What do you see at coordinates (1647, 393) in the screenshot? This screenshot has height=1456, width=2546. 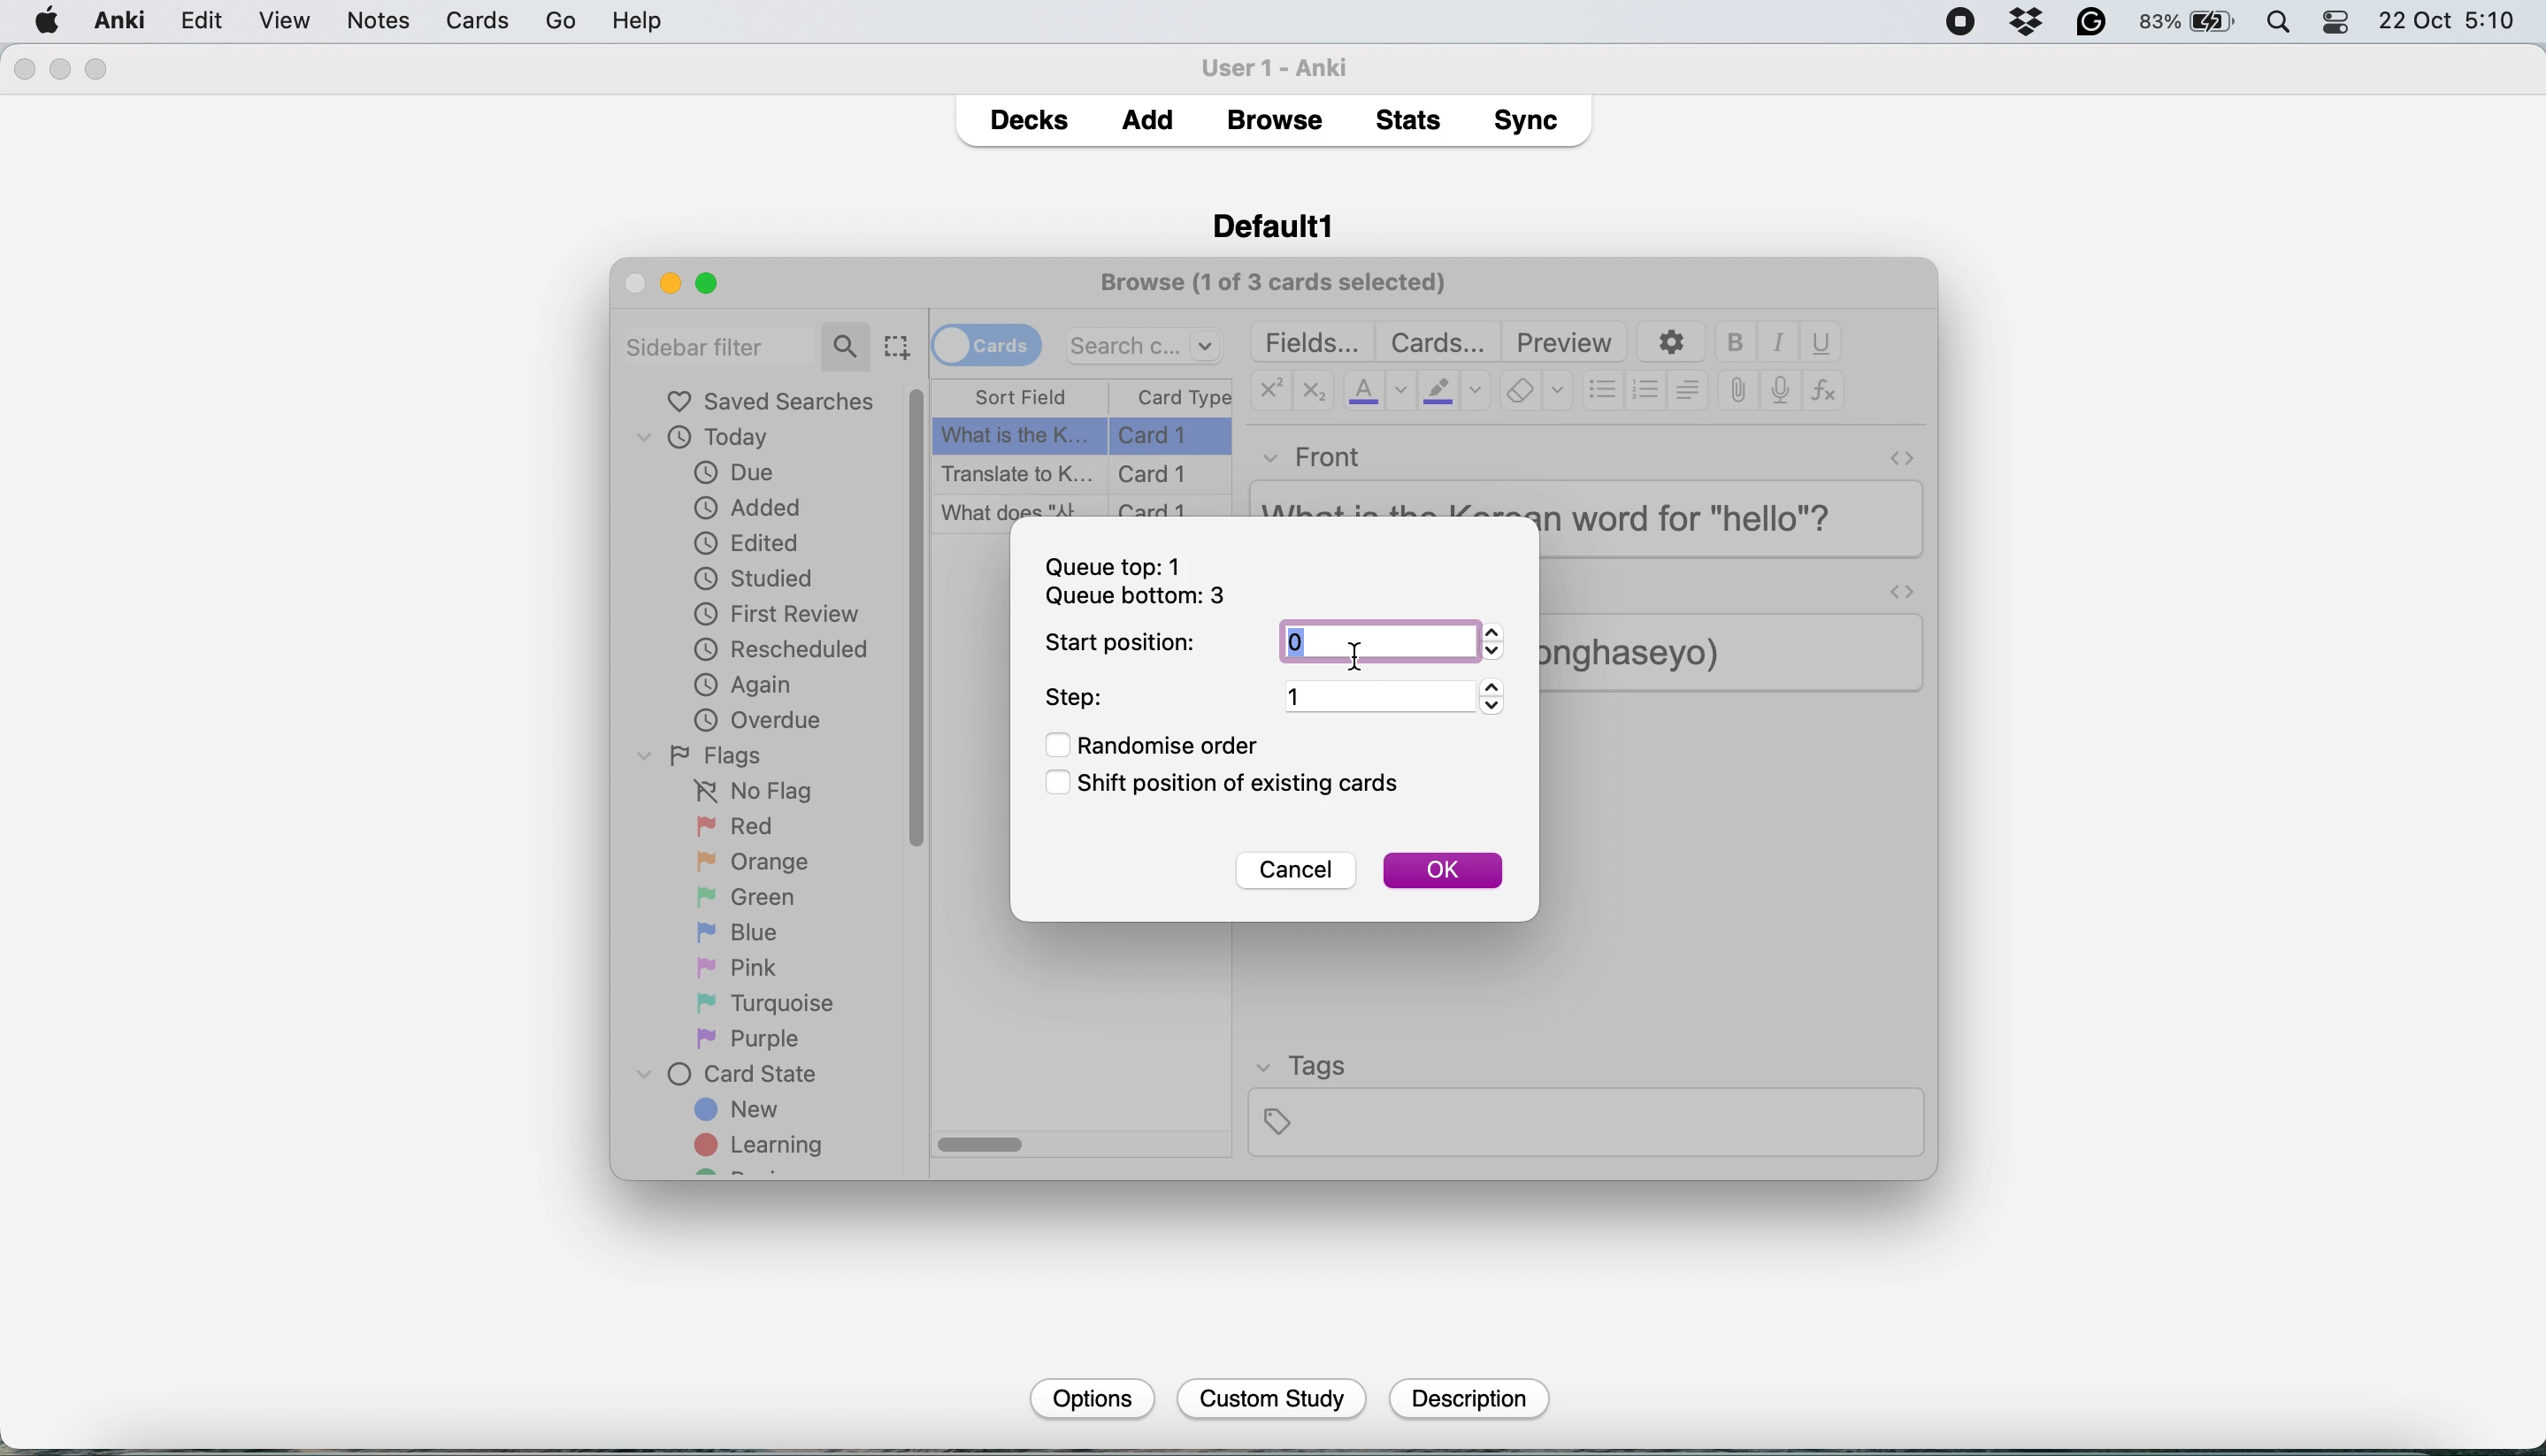 I see `numbered list` at bounding box center [1647, 393].